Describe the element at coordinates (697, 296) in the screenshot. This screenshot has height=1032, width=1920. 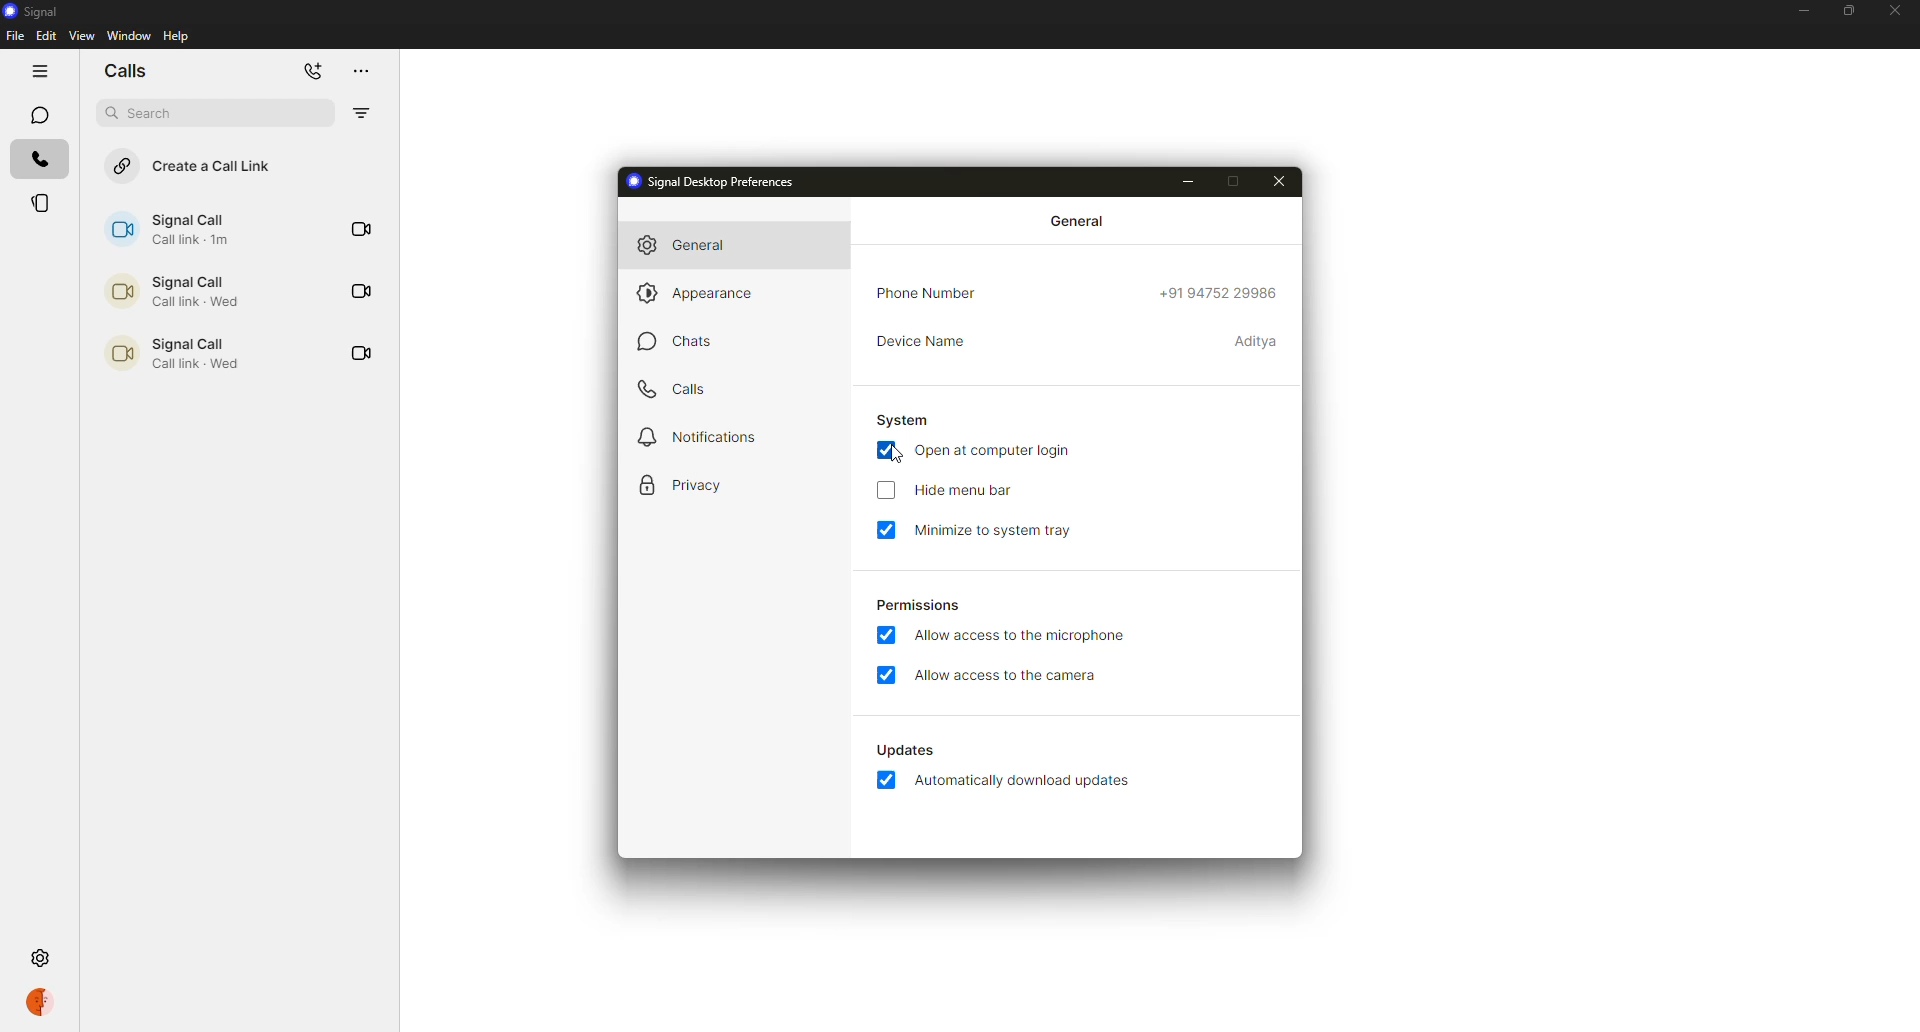
I see `appearance` at that location.